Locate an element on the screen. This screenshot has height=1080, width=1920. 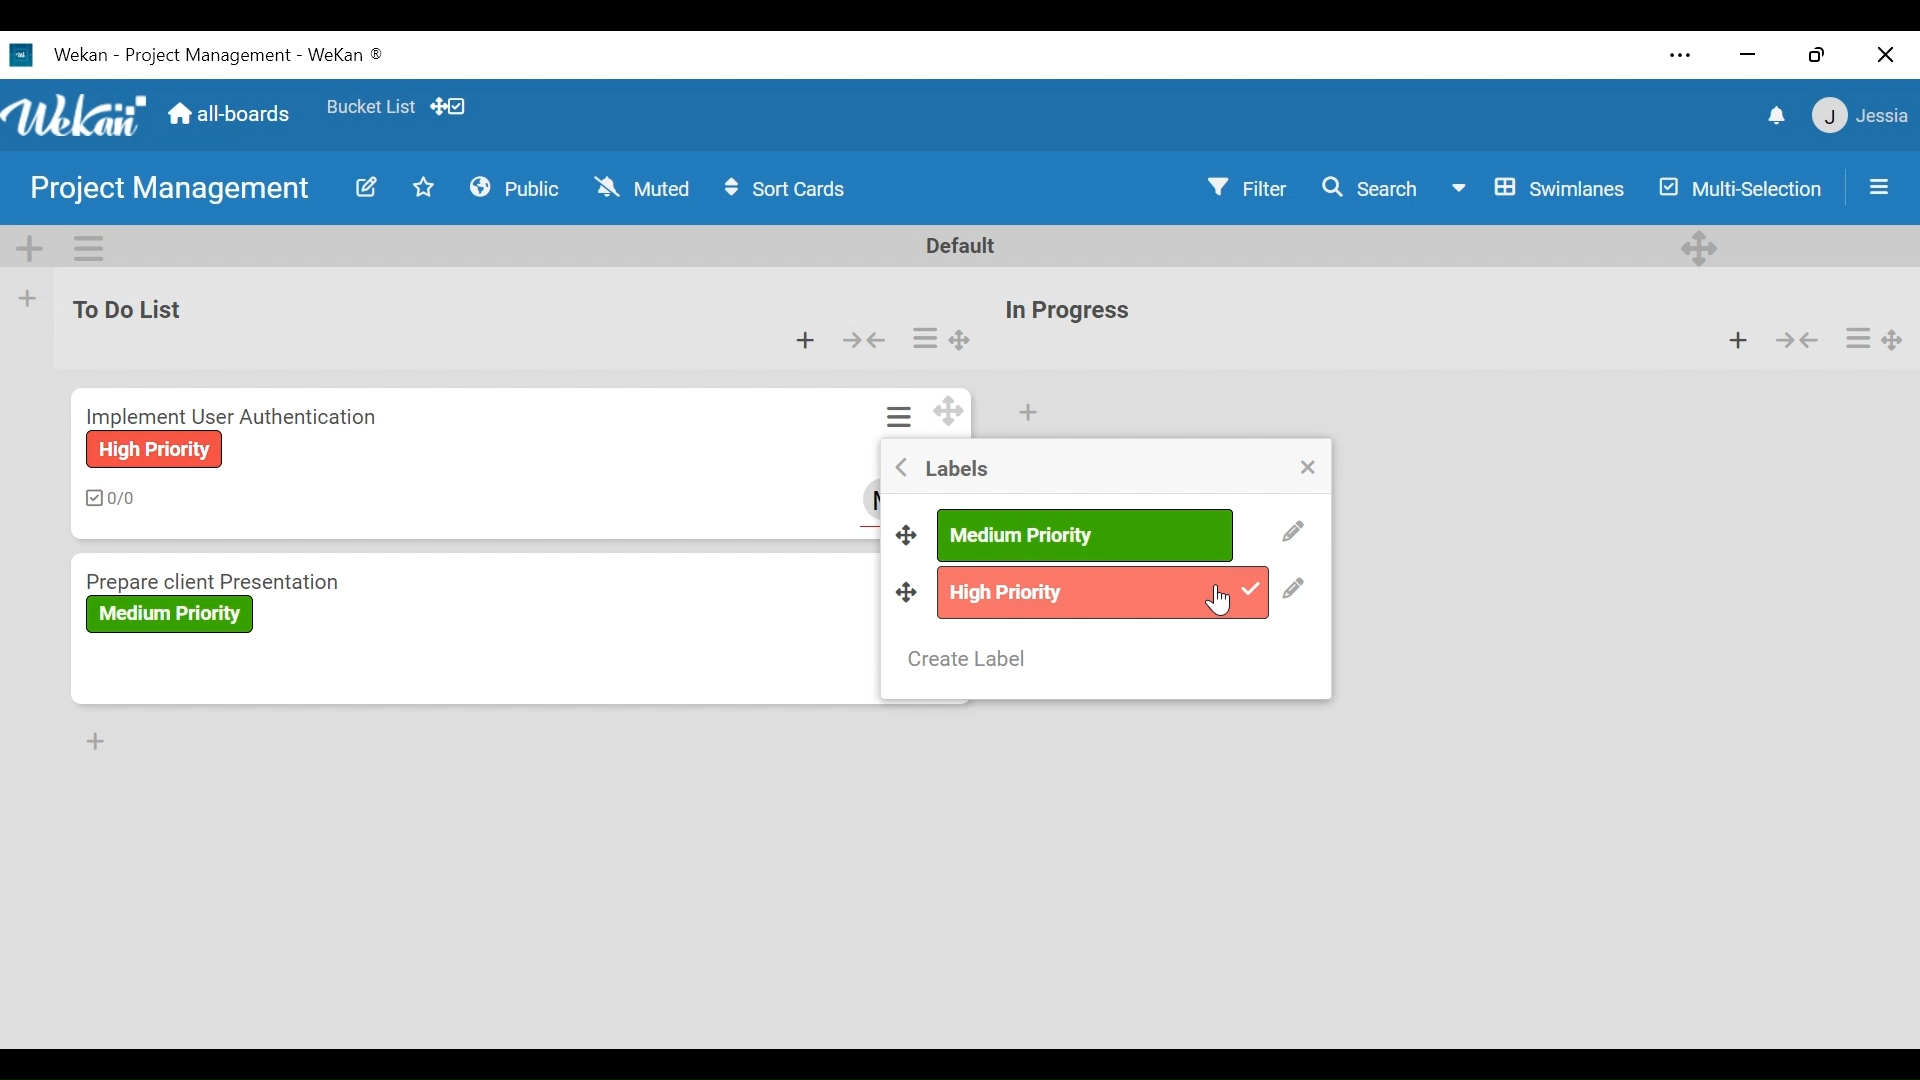
settings and more is located at coordinates (1684, 57).